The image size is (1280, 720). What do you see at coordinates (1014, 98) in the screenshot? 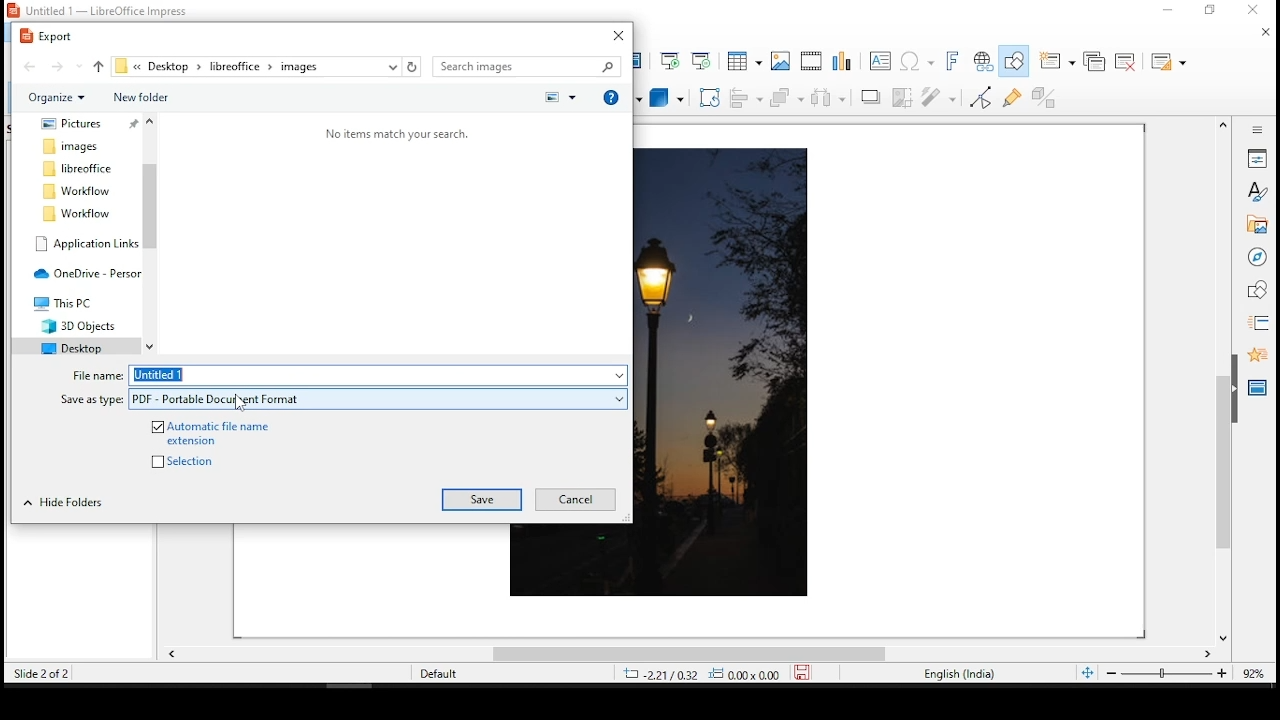
I see `show gluepoint functions` at bounding box center [1014, 98].